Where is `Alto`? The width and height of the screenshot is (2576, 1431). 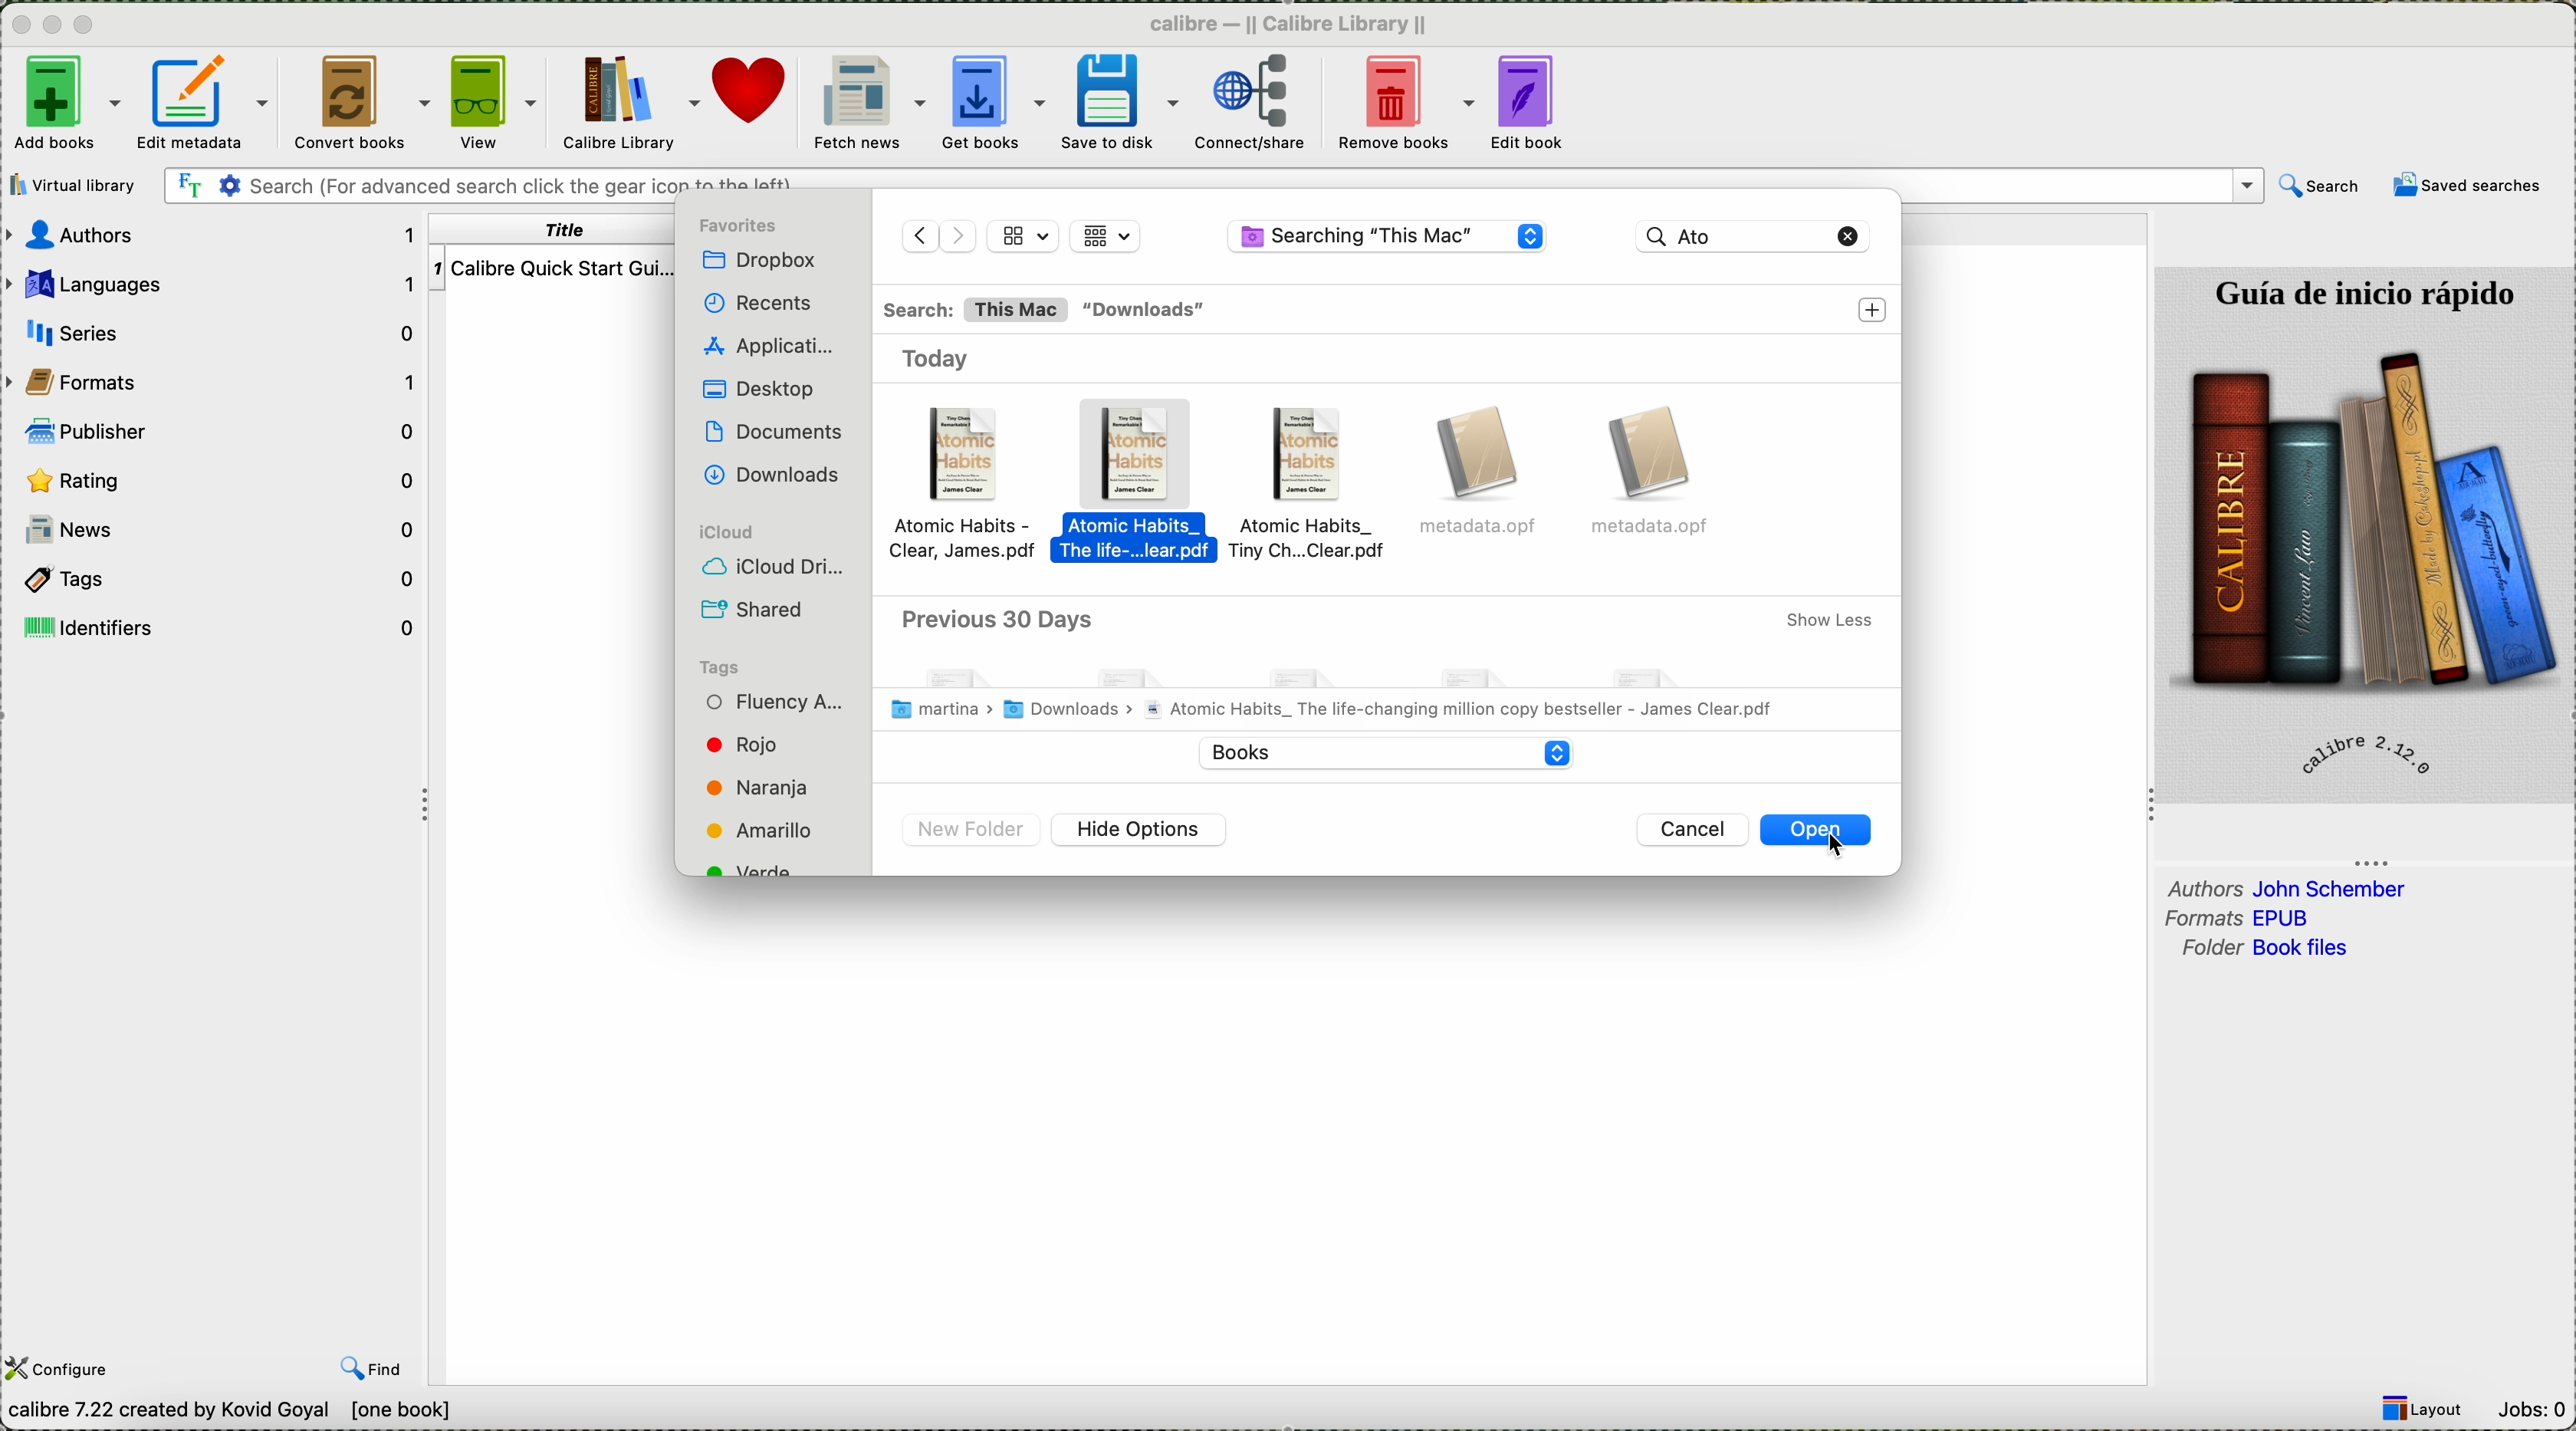
Alto is located at coordinates (1729, 234).